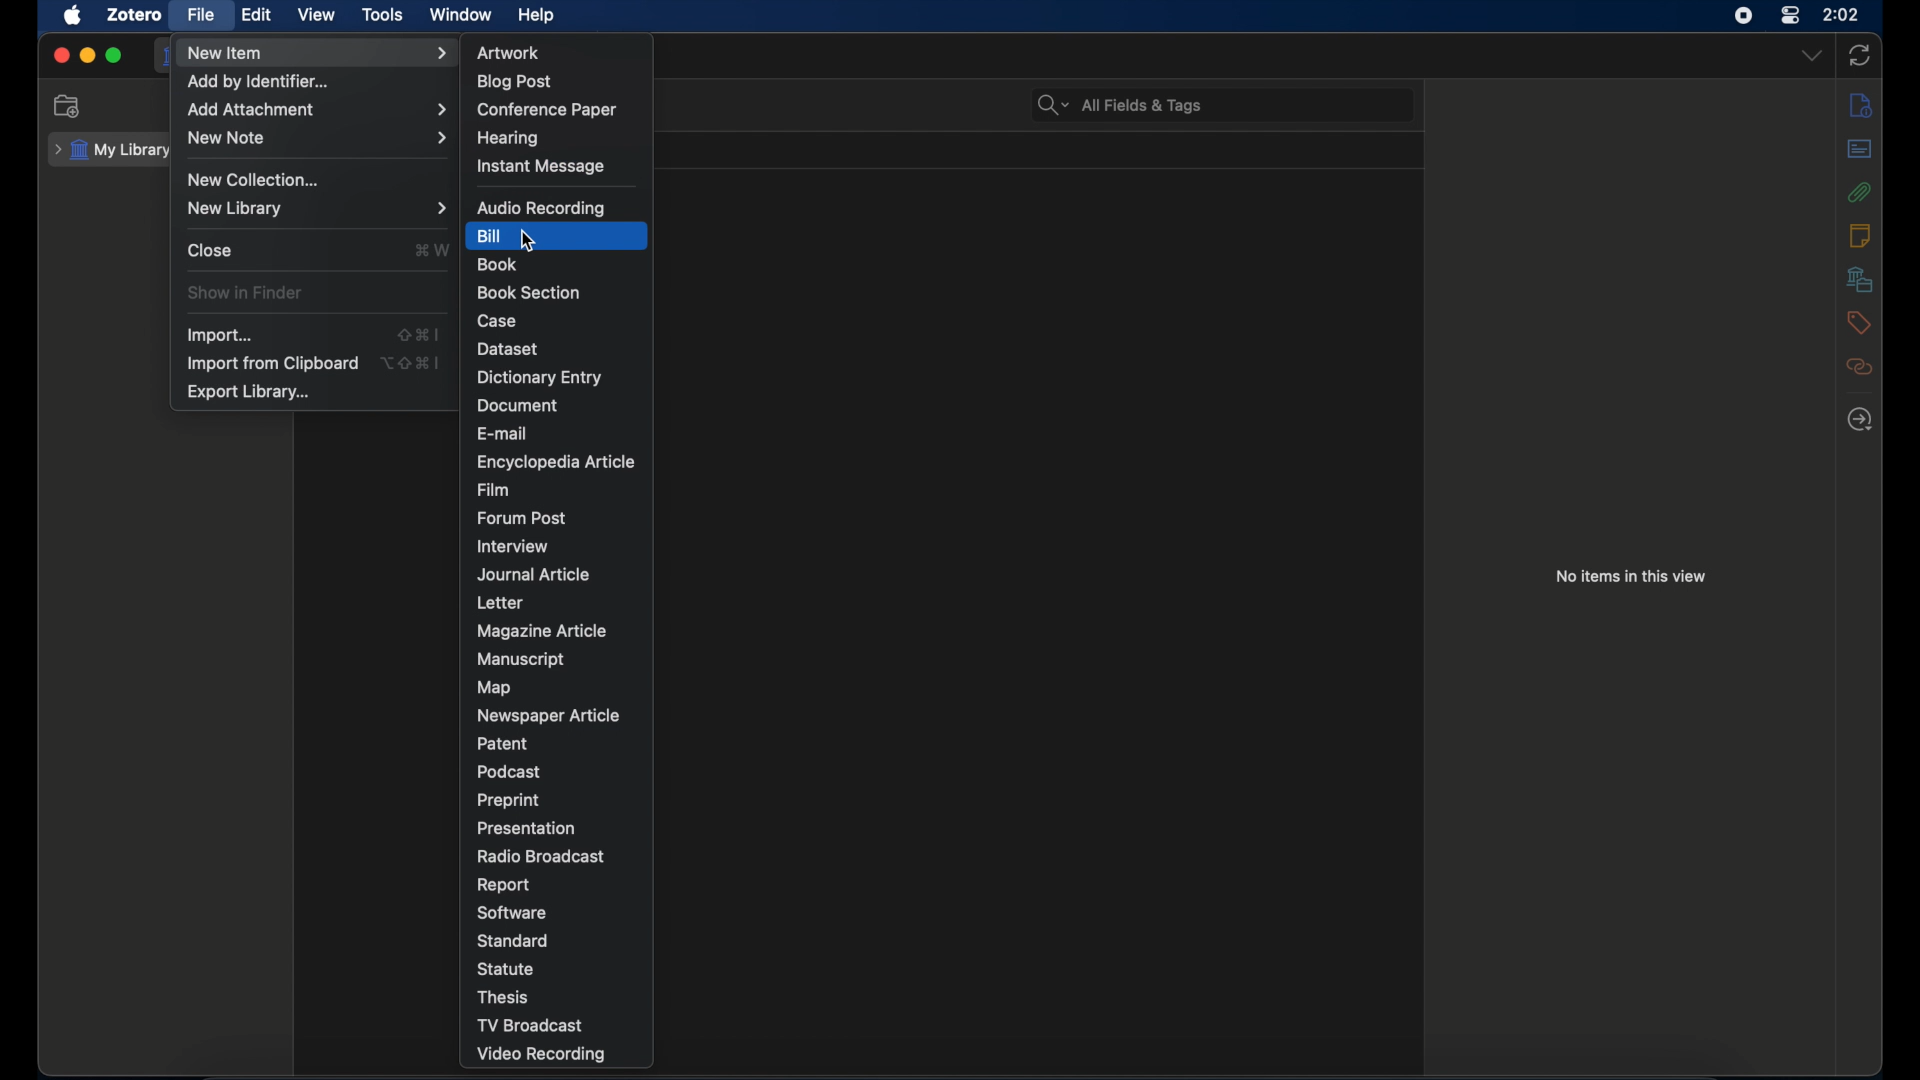 The height and width of the screenshot is (1080, 1920). Describe the element at coordinates (518, 658) in the screenshot. I see `manuscript` at that location.